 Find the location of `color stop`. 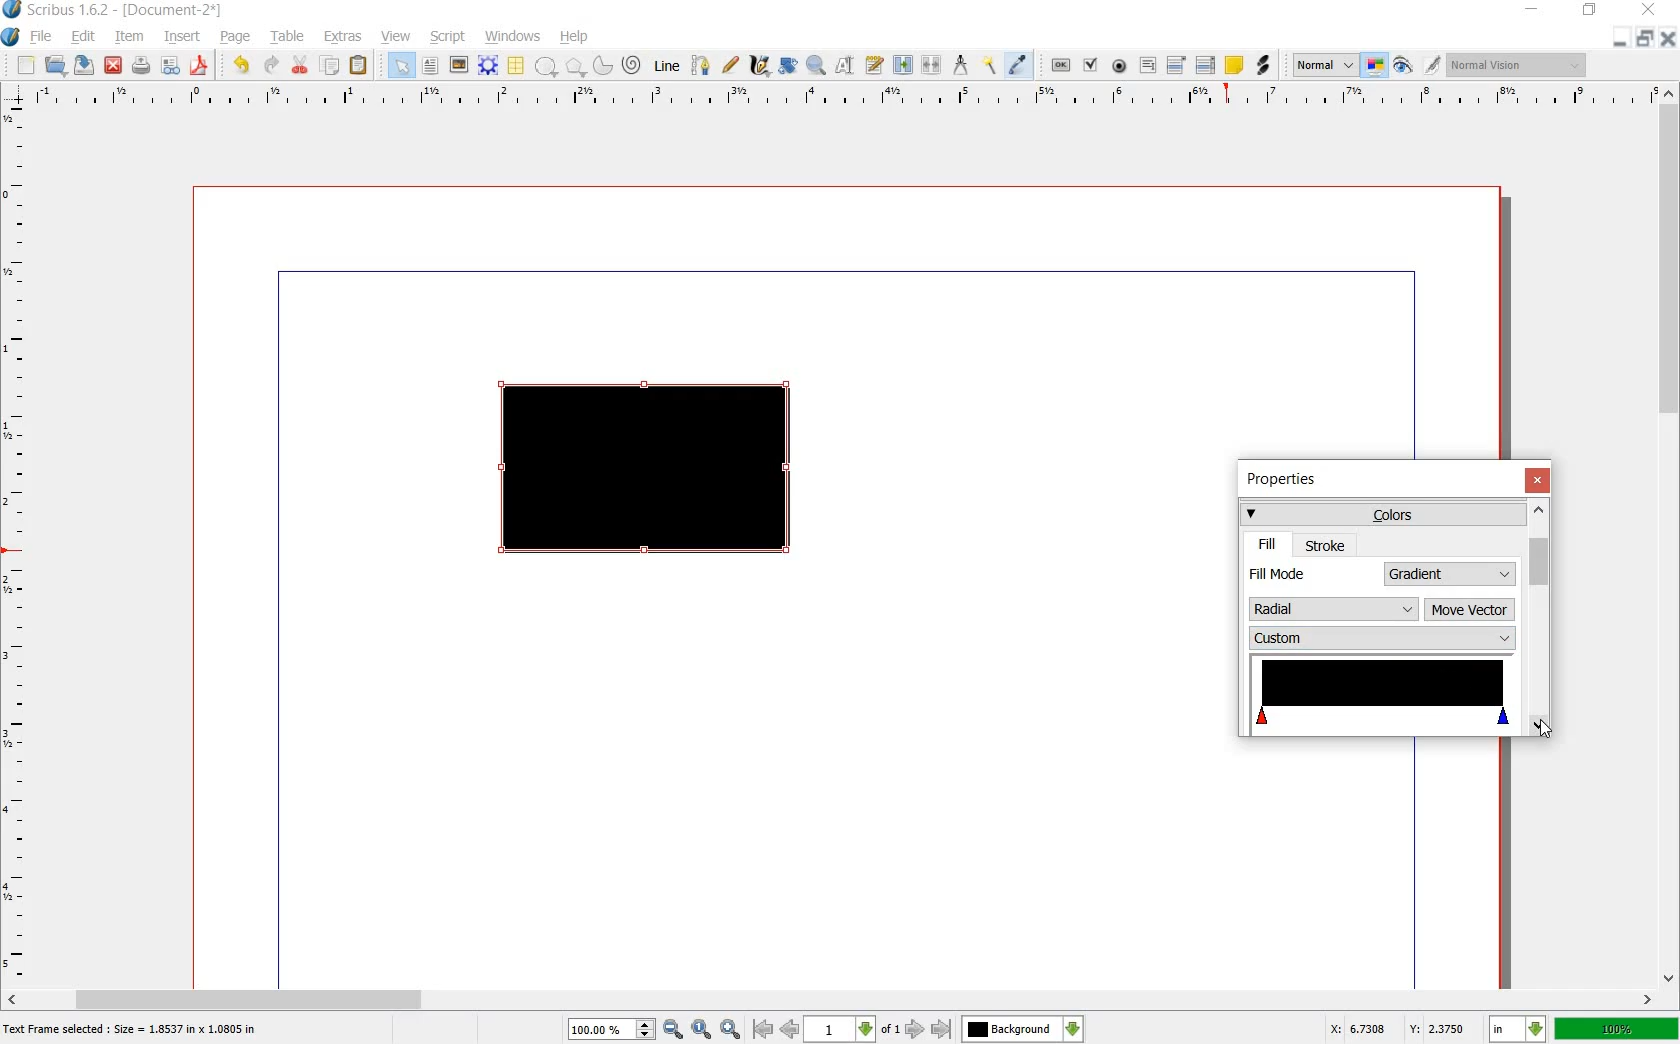

color stop is located at coordinates (1383, 697).